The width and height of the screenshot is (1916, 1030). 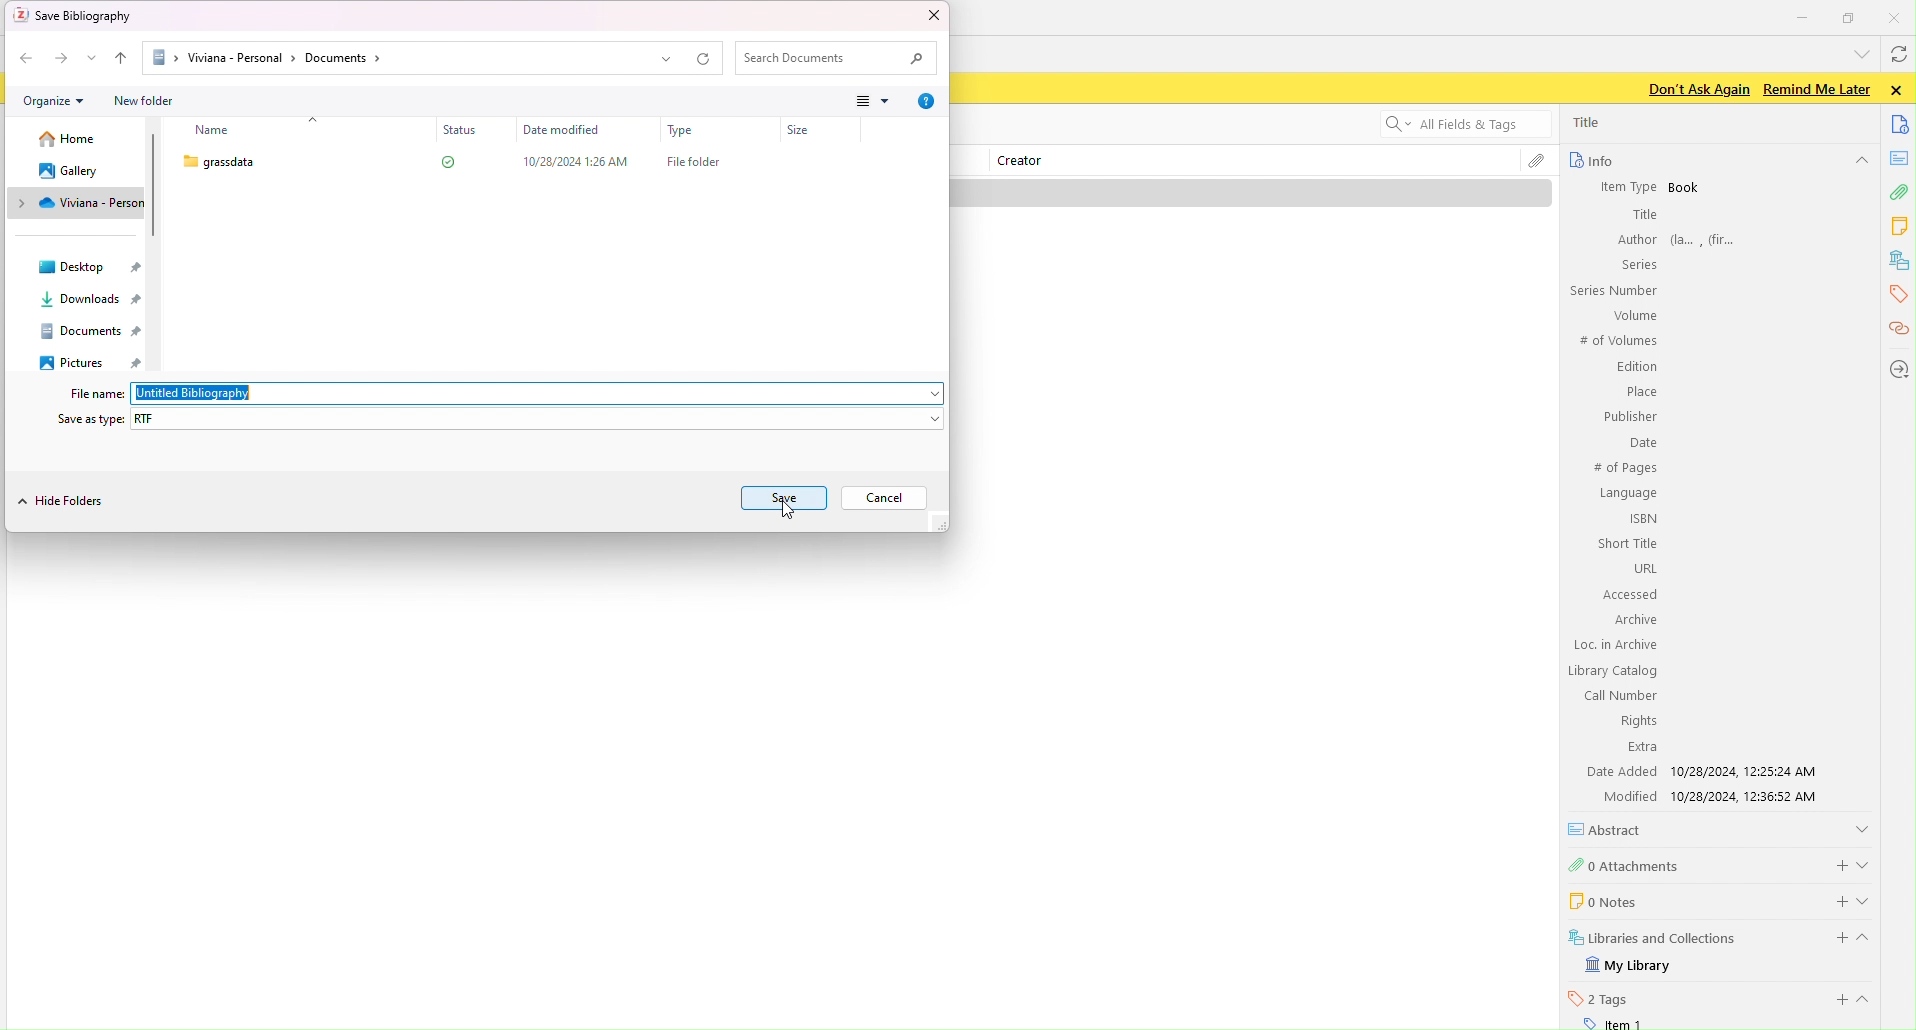 I want to click on Downloads, so click(x=92, y=300).